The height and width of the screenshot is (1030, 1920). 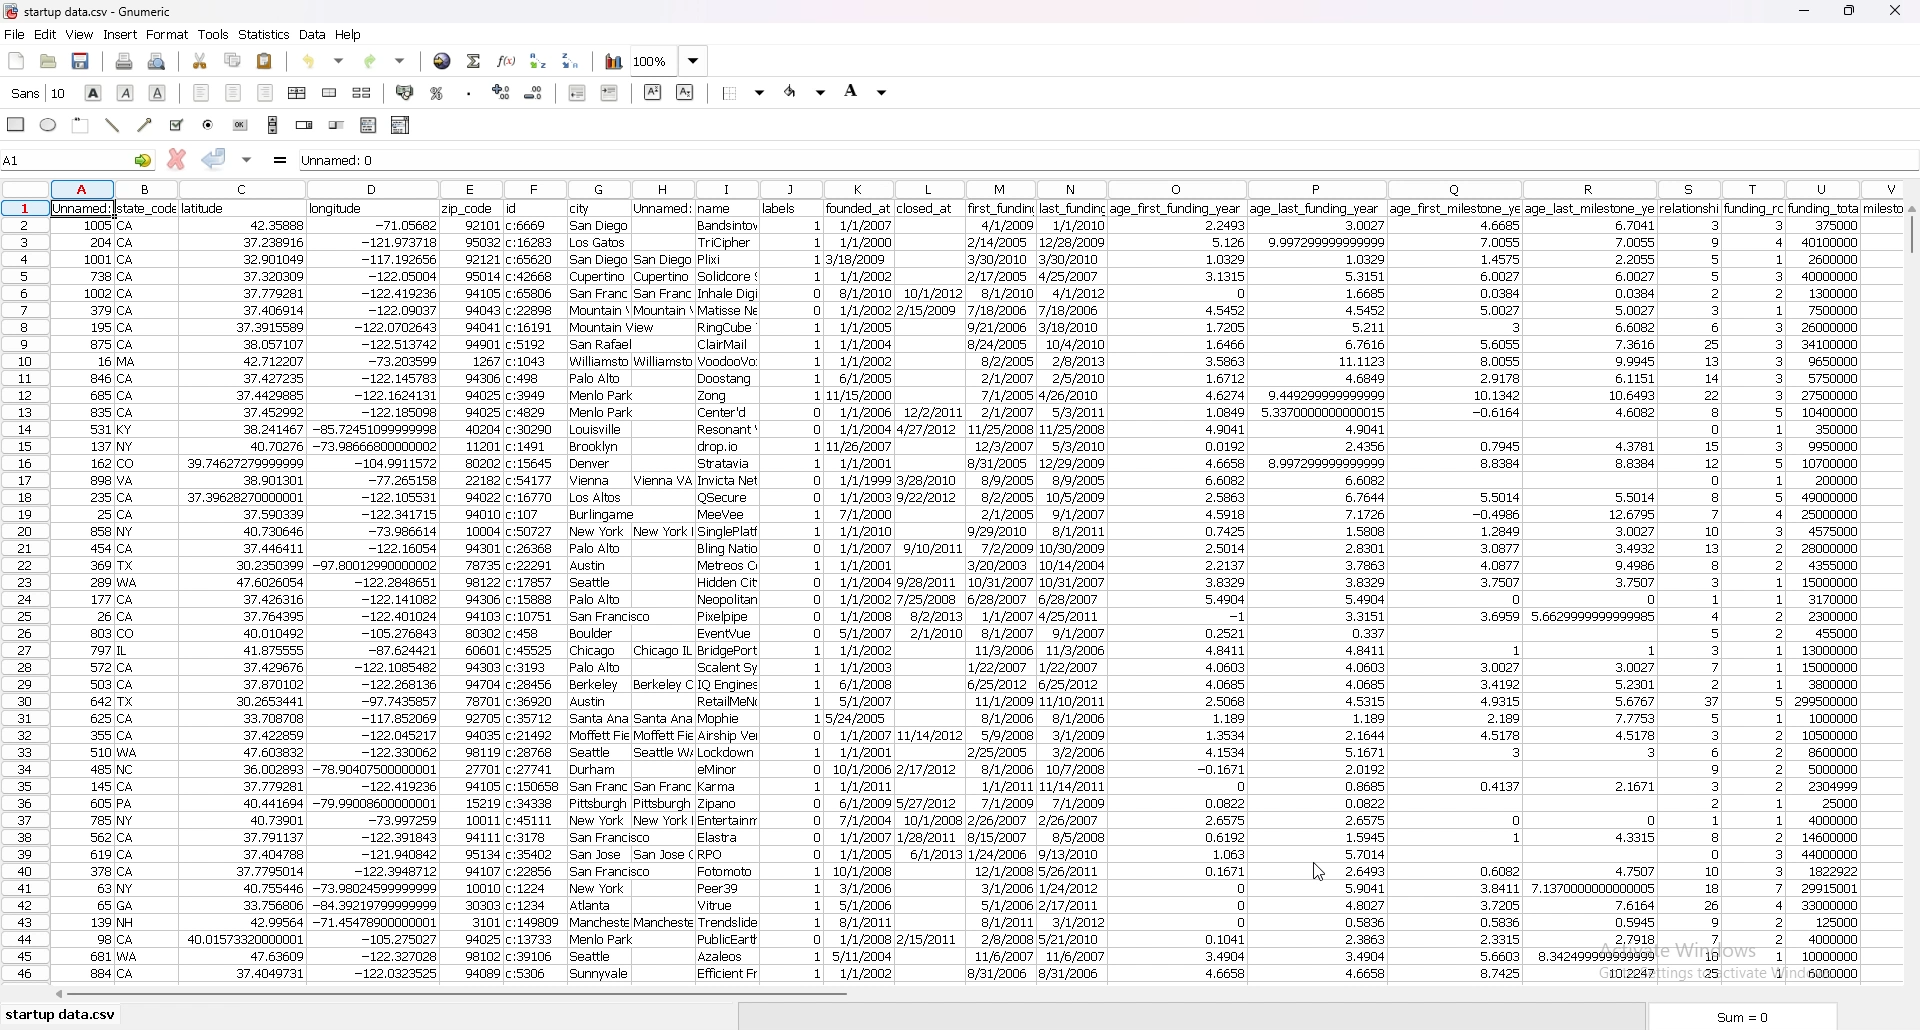 What do you see at coordinates (571, 60) in the screenshot?
I see `sort descending` at bounding box center [571, 60].